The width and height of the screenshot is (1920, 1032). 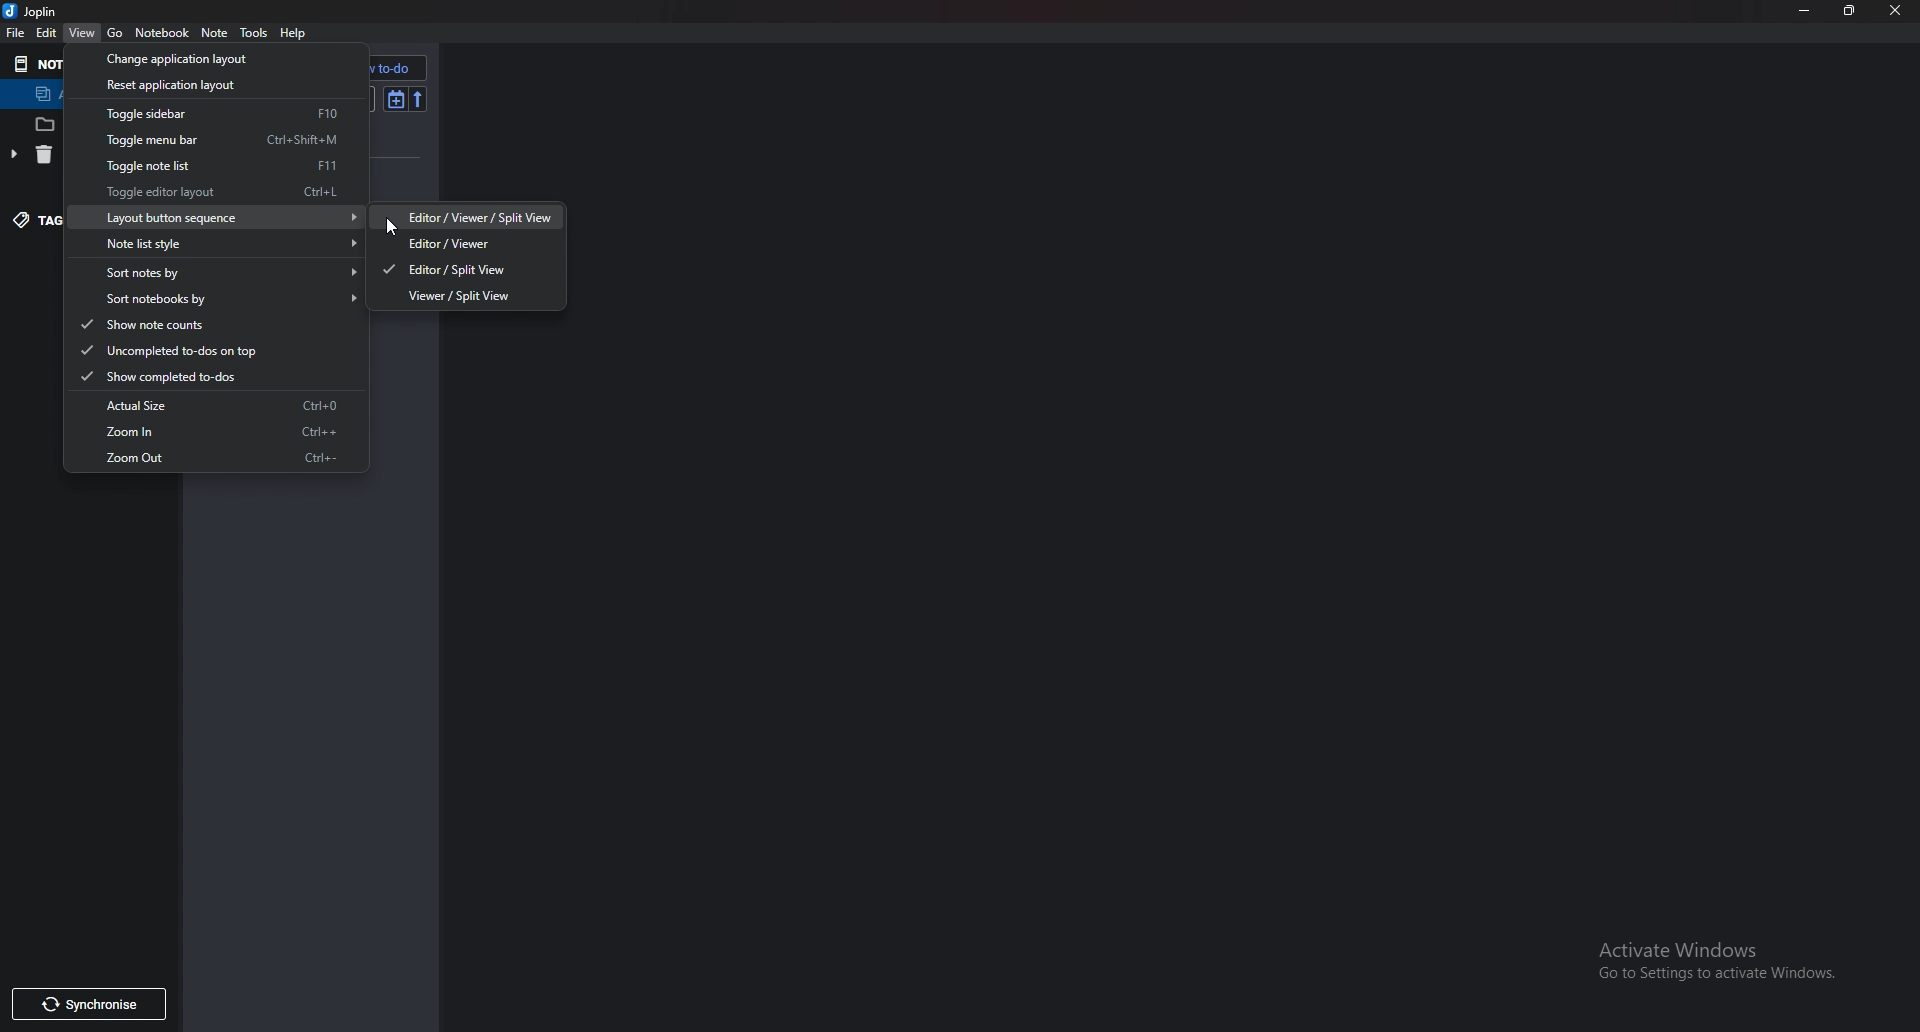 What do you see at coordinates (221, 273) in the screenshot?
I see `Sort notes by` at bounding box center [221, 273].